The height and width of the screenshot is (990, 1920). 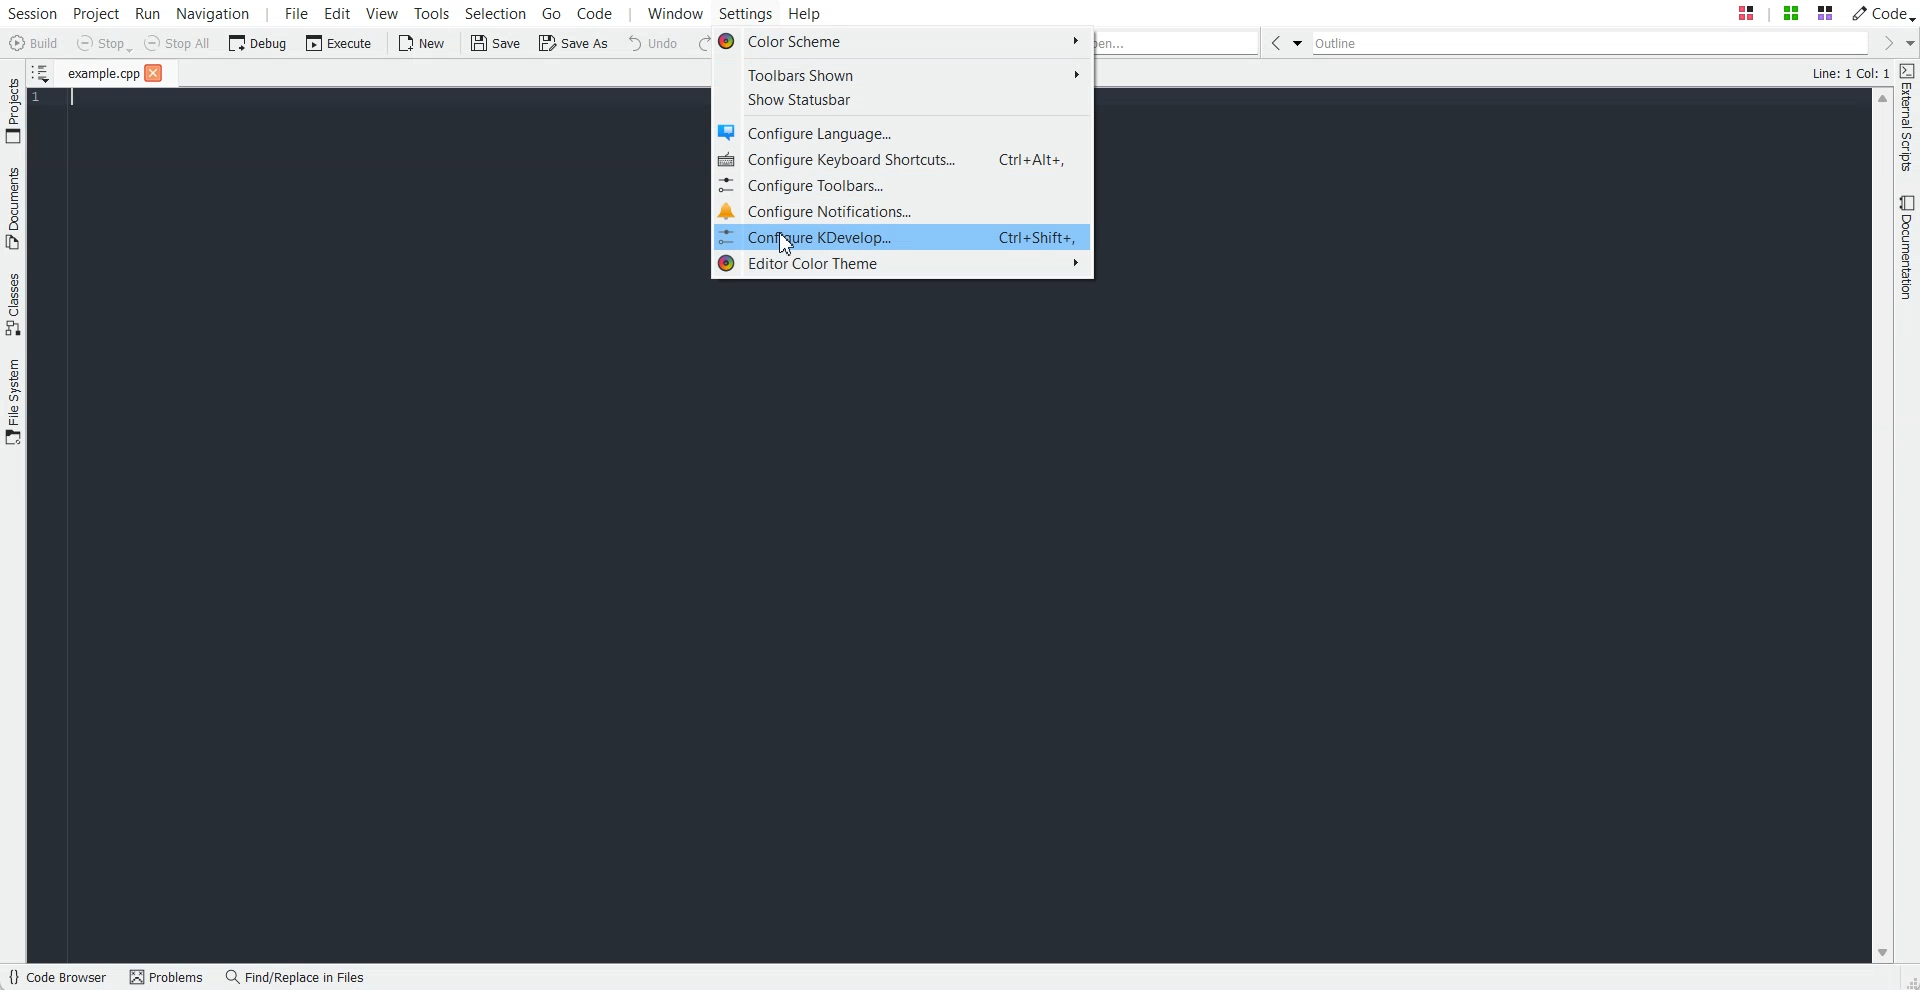 I want to click on Background color one dark, so click(x=950, y=624).